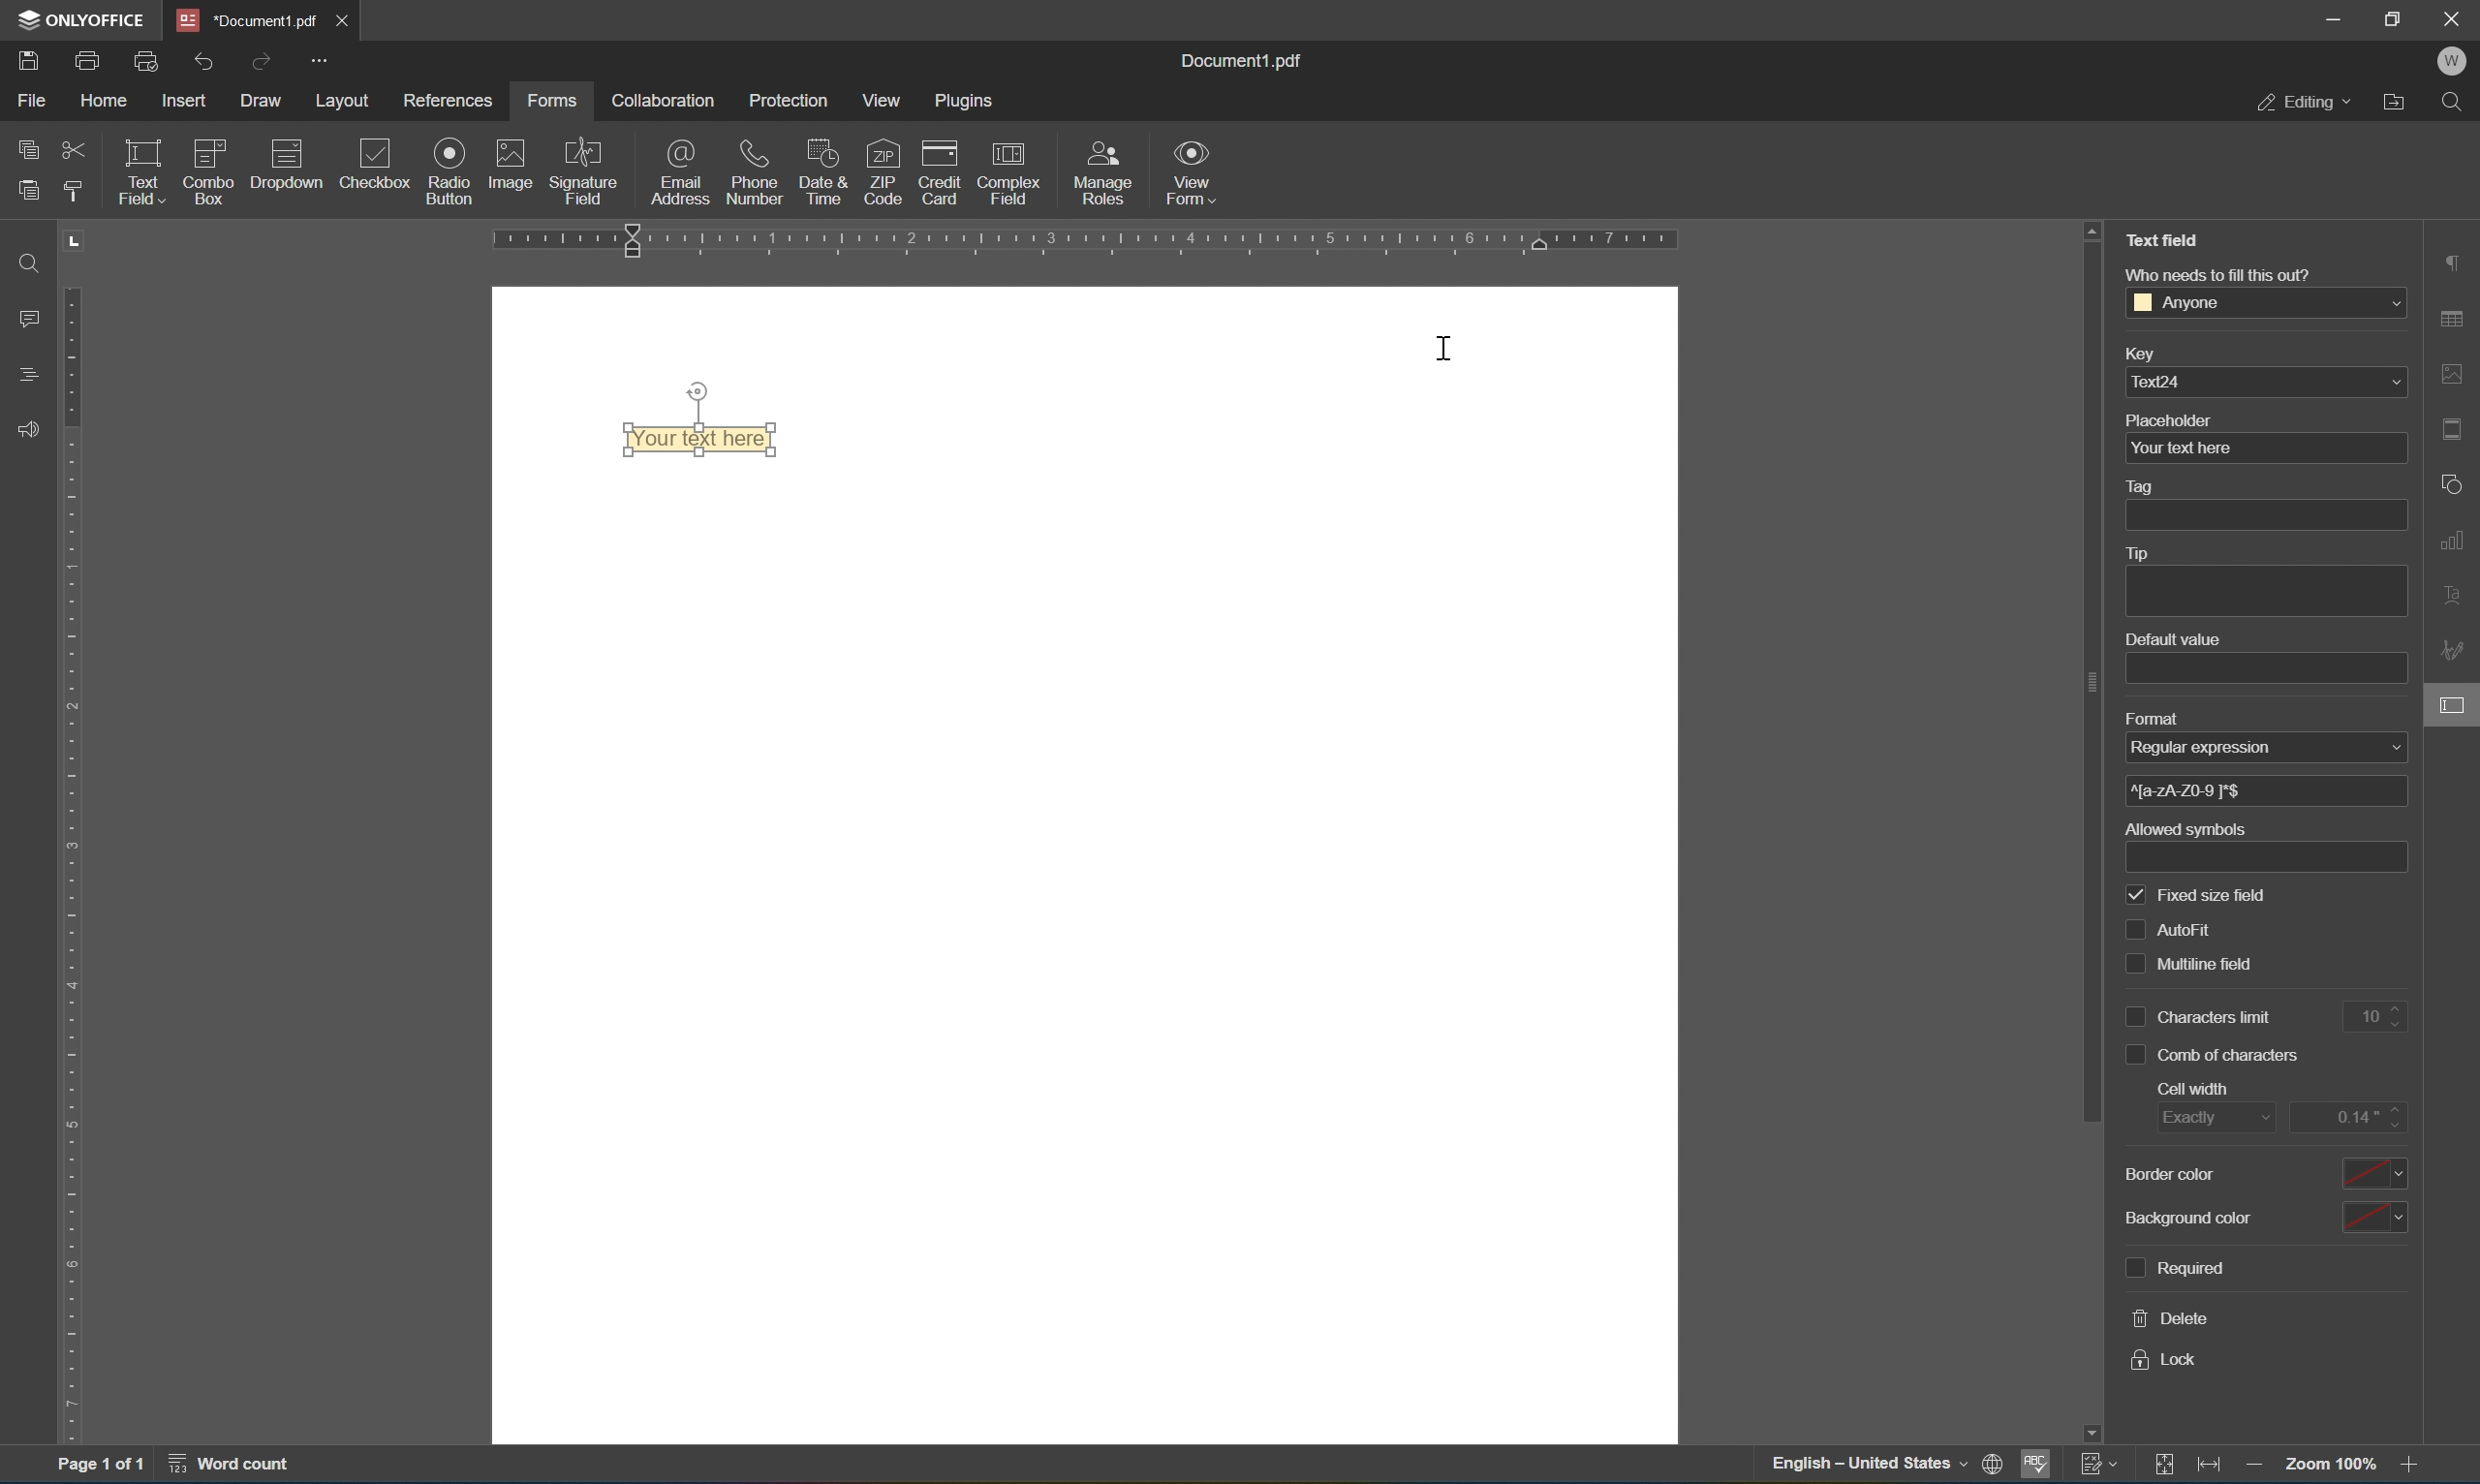 This screenshot has width=2480, height=1484. I want to click on spell checking, so click(2036, 1469).